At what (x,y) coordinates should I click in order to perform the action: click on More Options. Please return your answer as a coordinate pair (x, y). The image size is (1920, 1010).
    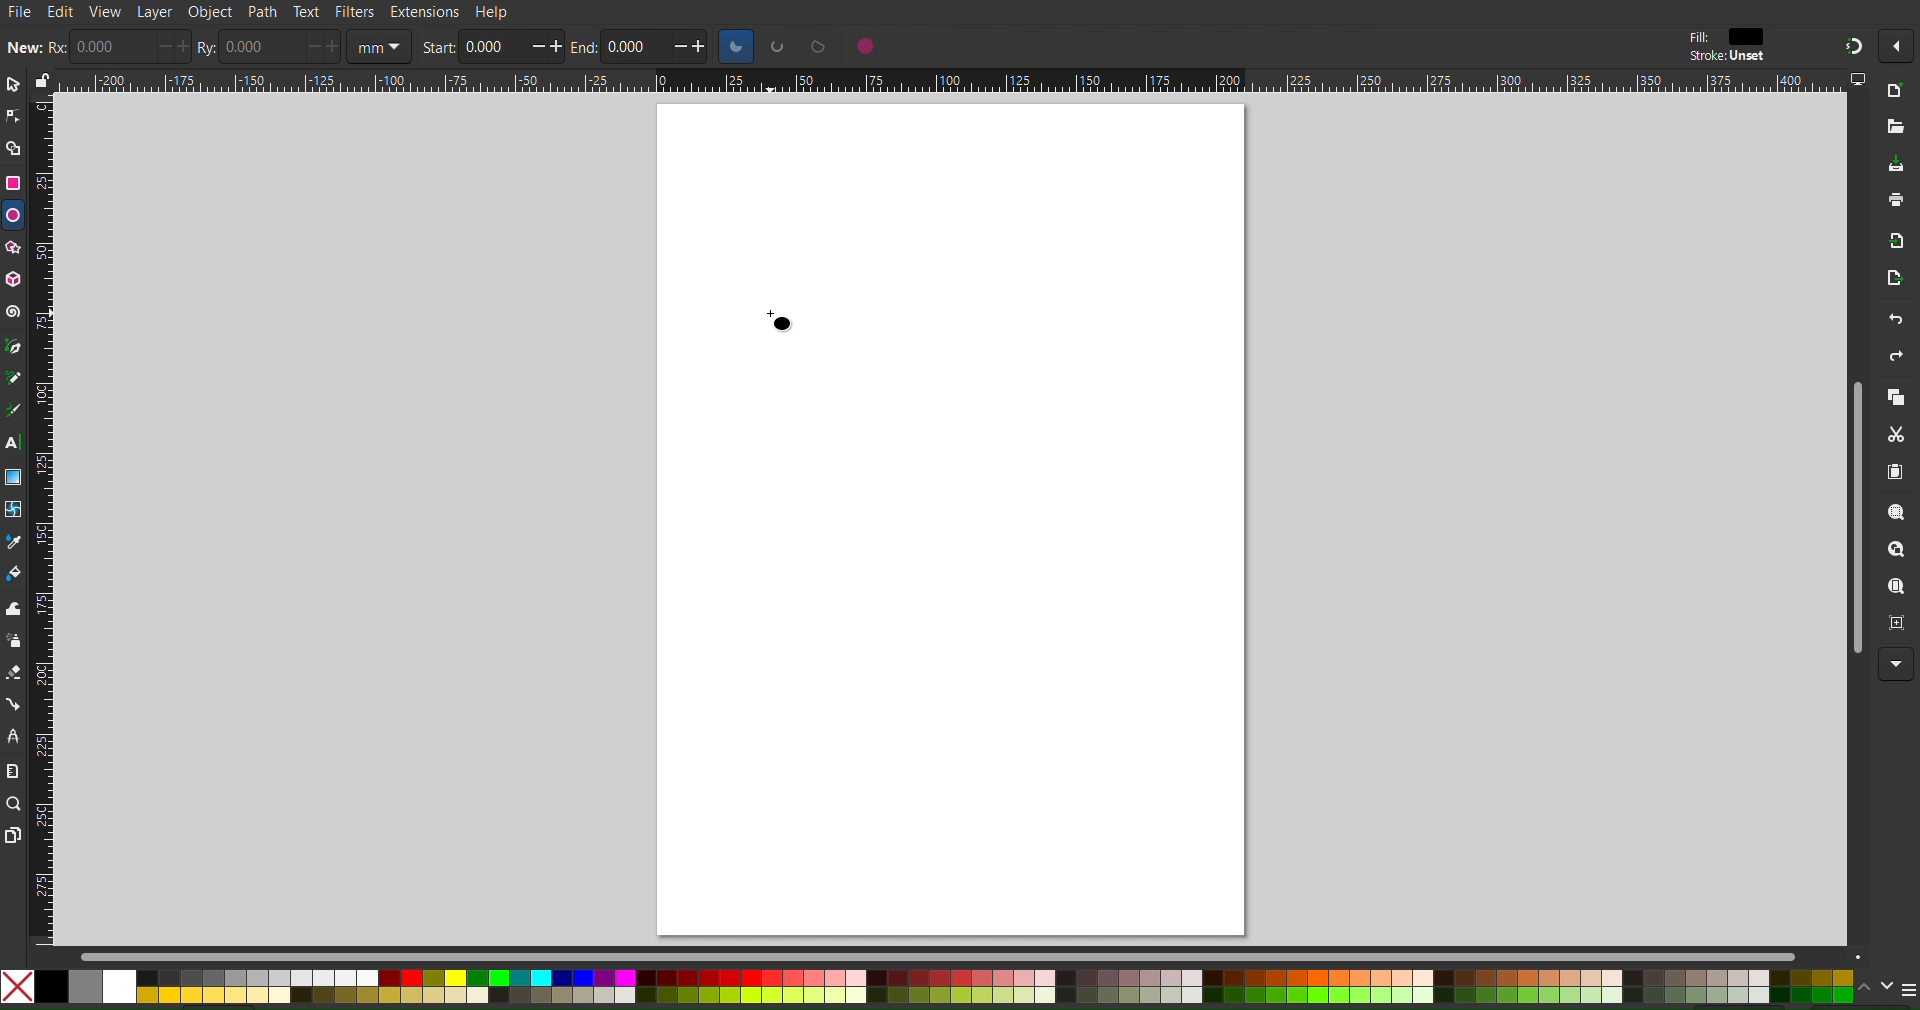
    Looking at the image, I should click on (1896, 665).